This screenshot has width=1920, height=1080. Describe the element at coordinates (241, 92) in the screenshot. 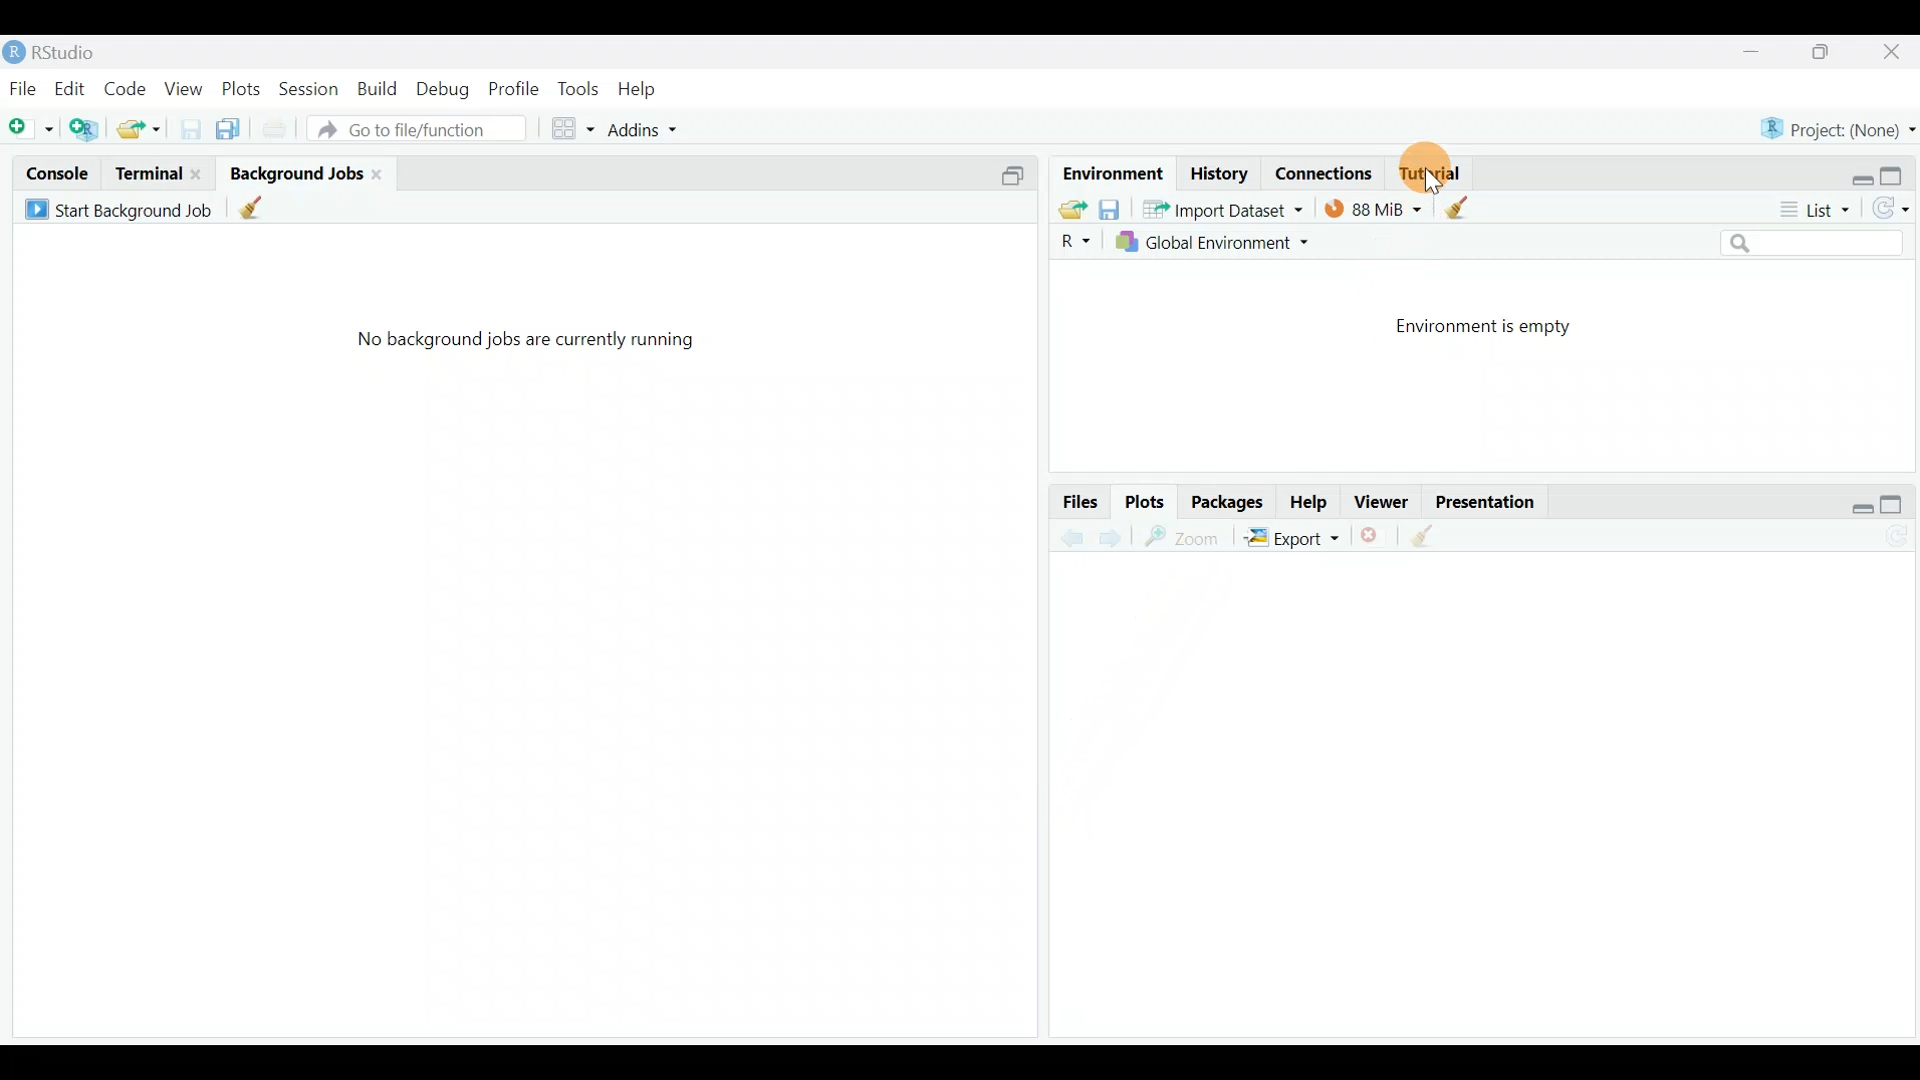

I see `Plots,` at that location.